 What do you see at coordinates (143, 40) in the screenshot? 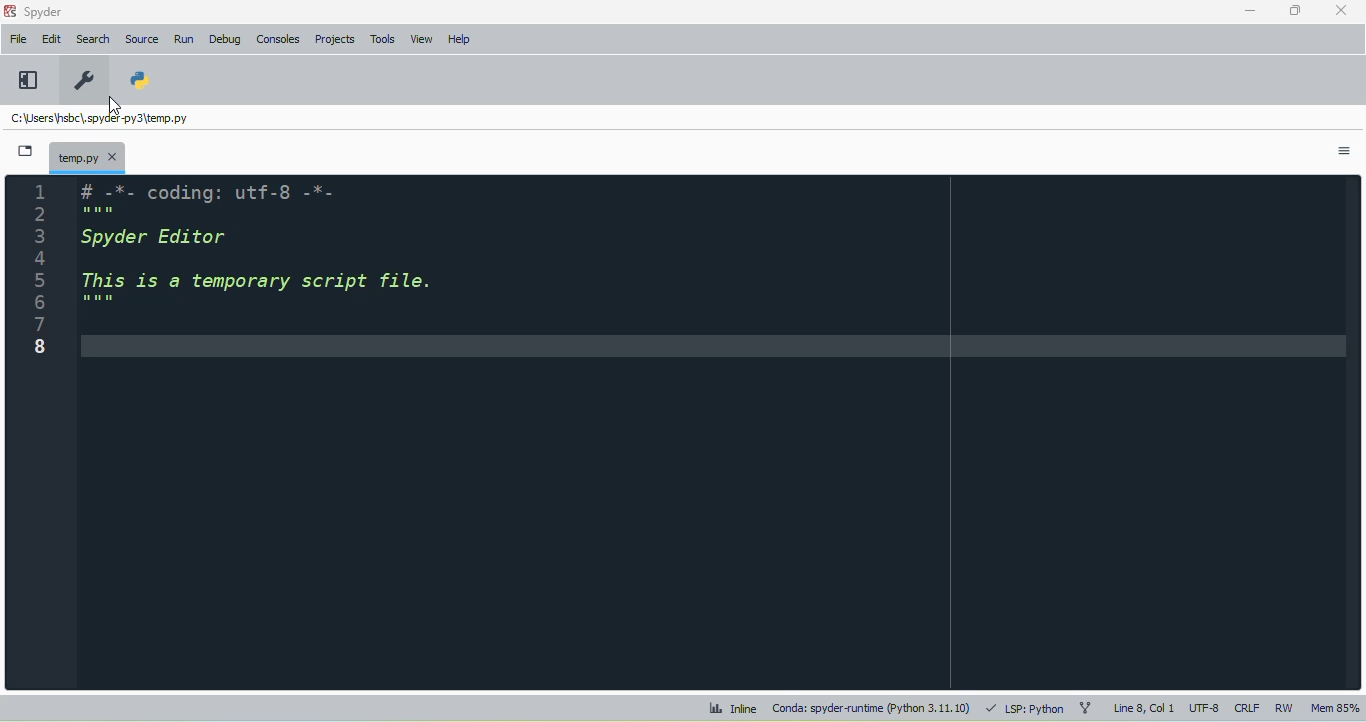
I see `source` at bounding box center [143, 40].